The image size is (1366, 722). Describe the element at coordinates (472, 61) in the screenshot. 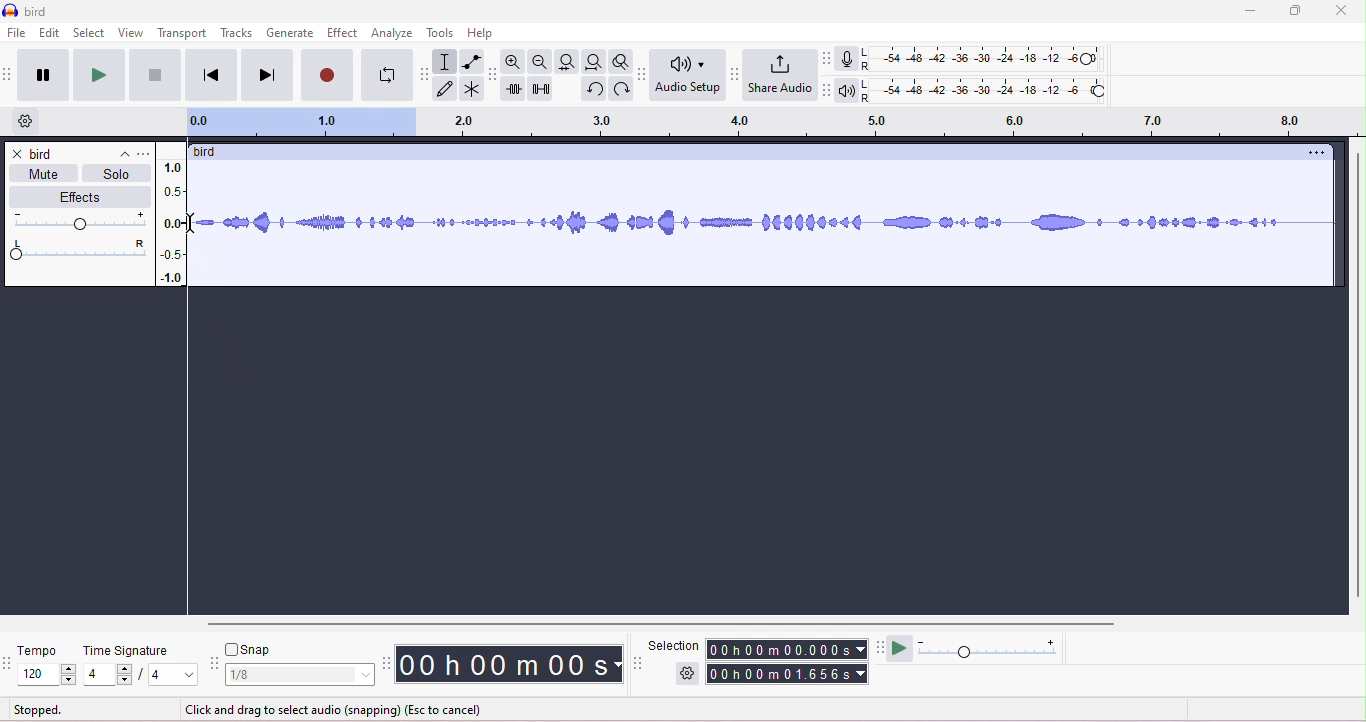

I see `envelop` at that location.